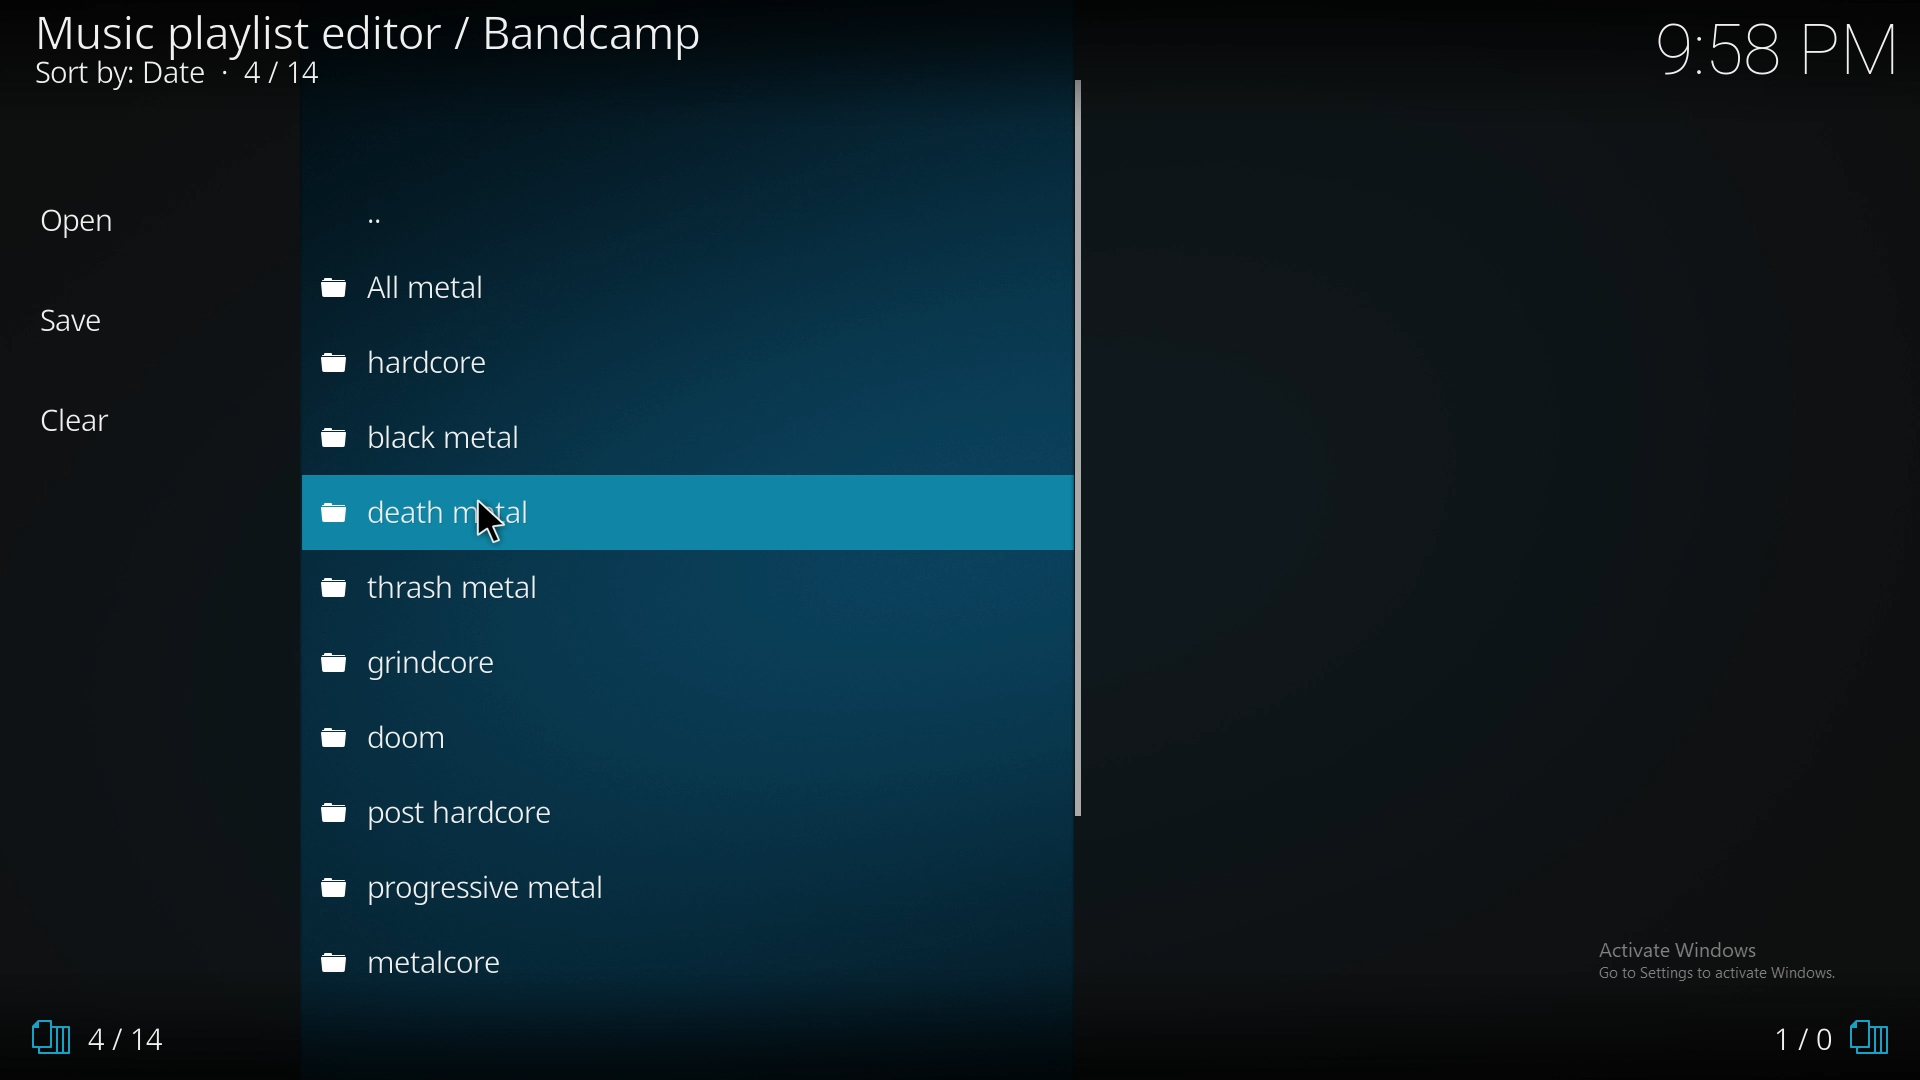  What do you see at coordinates (537, 367) in the screenshot?
I see `music genre` at bounding box center [537, 367].